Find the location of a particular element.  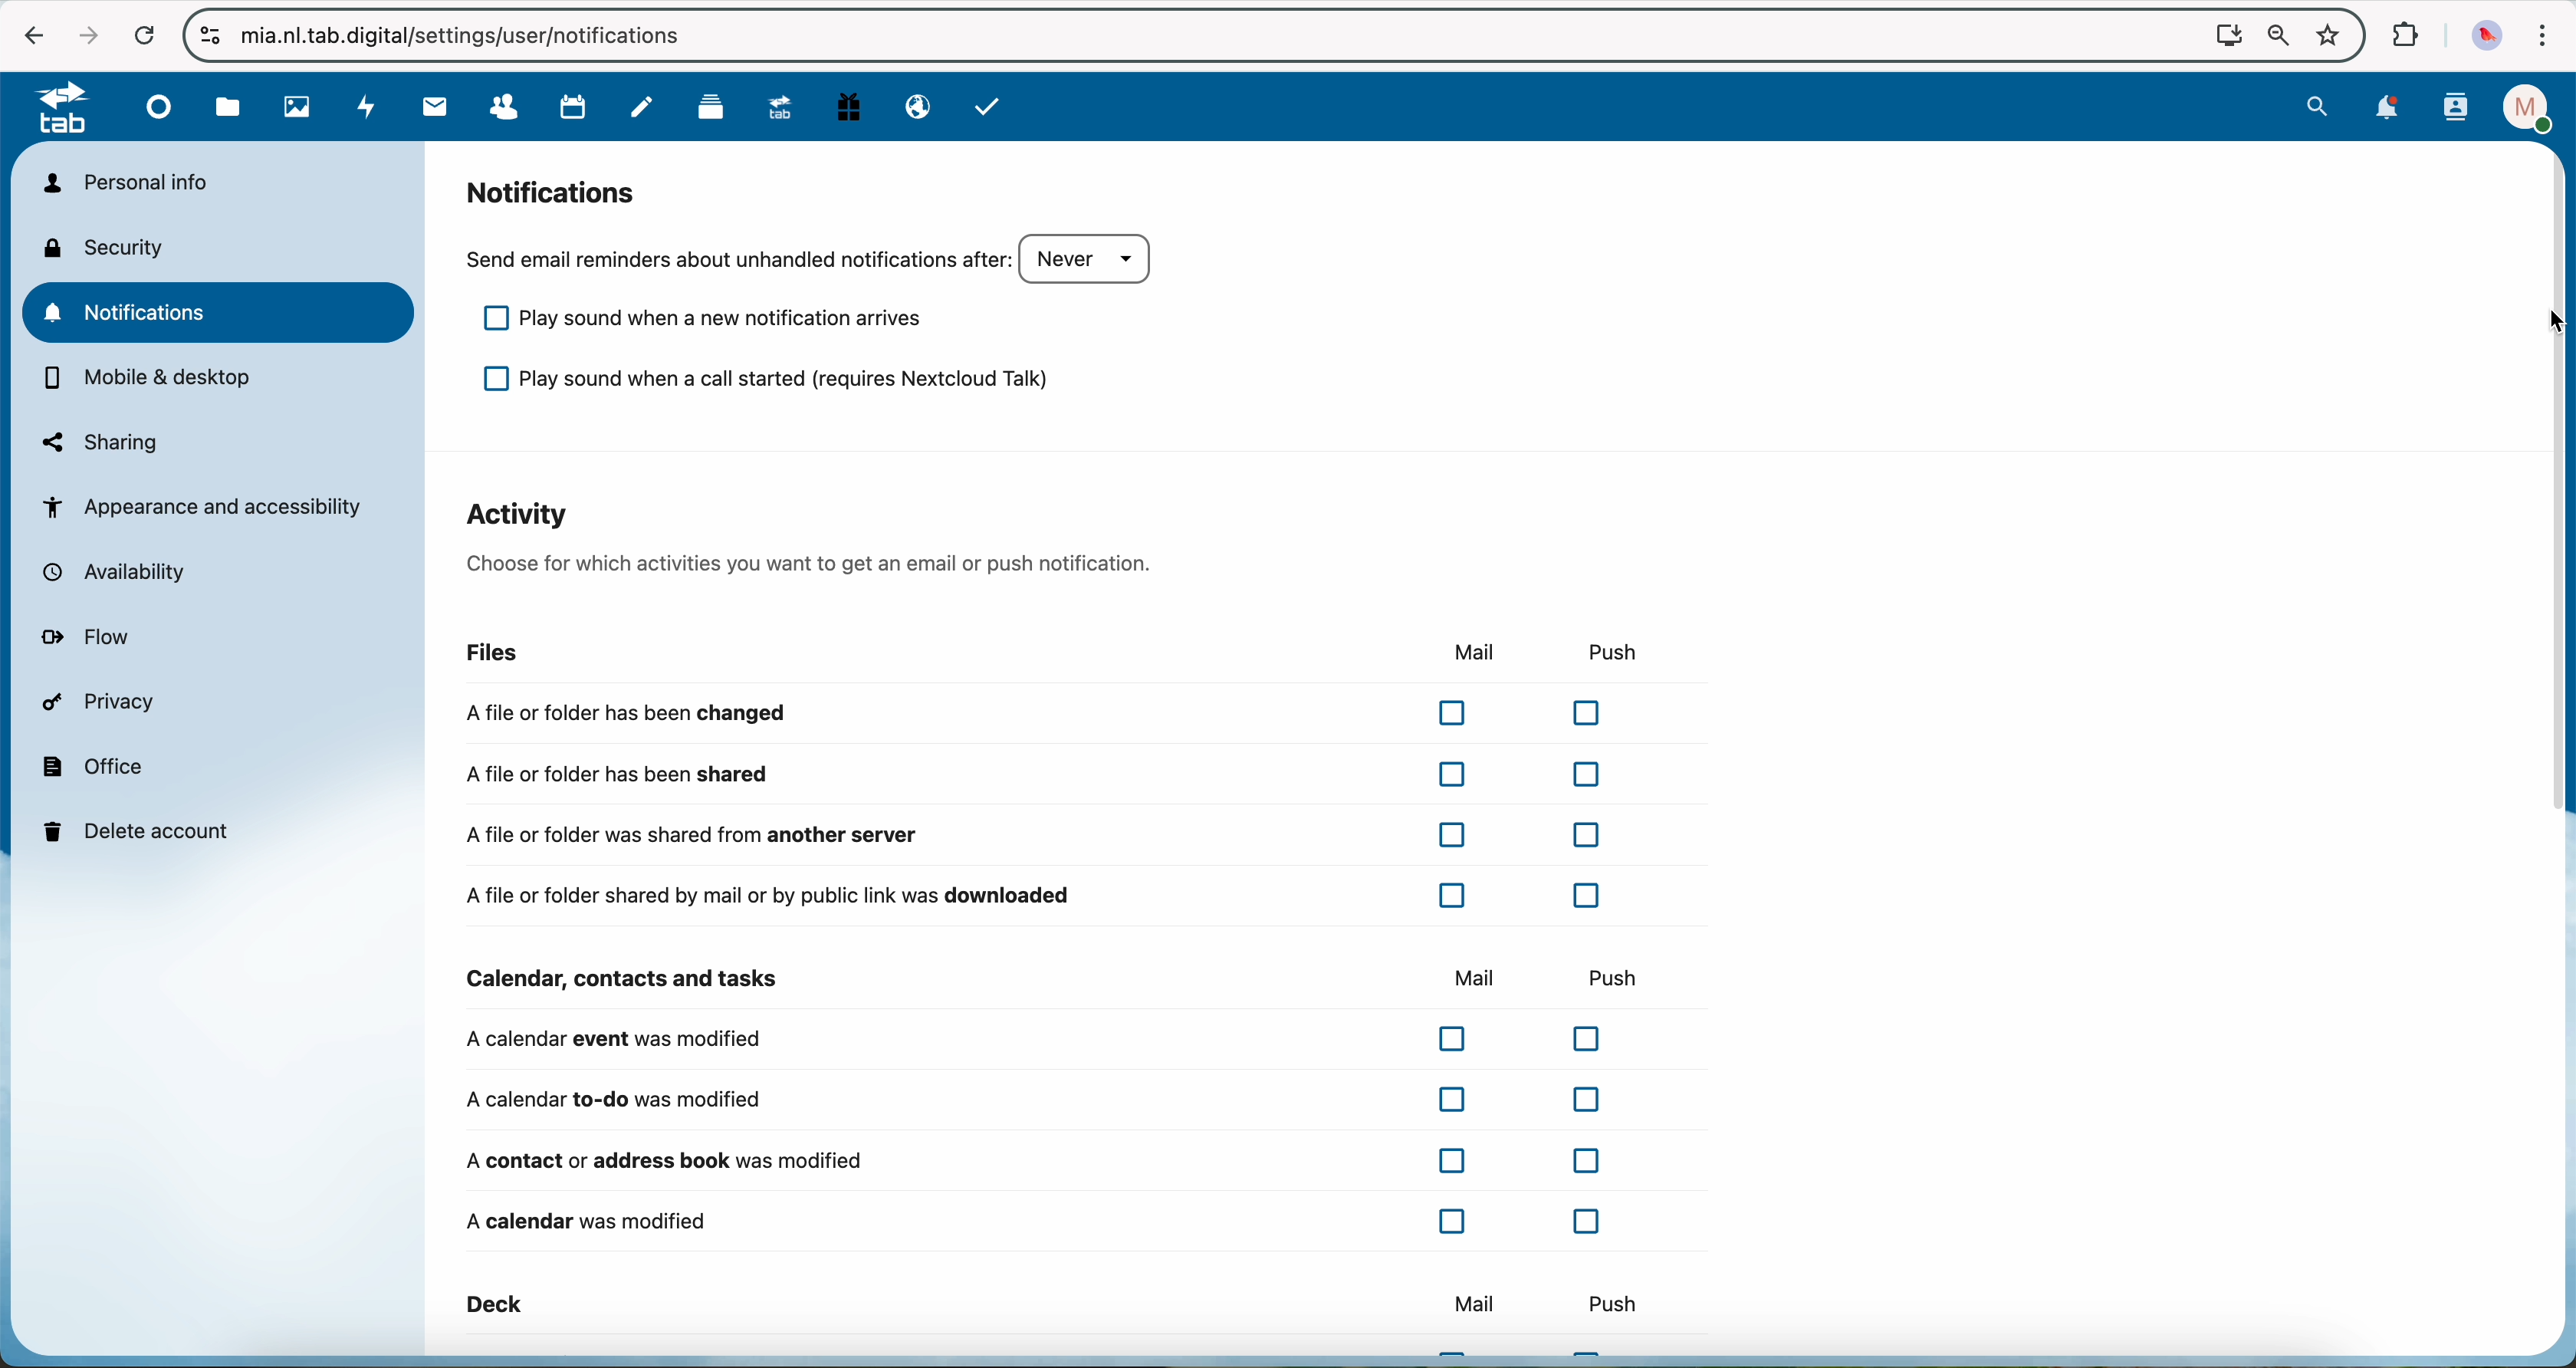

office is located at coordinates (95, 765).